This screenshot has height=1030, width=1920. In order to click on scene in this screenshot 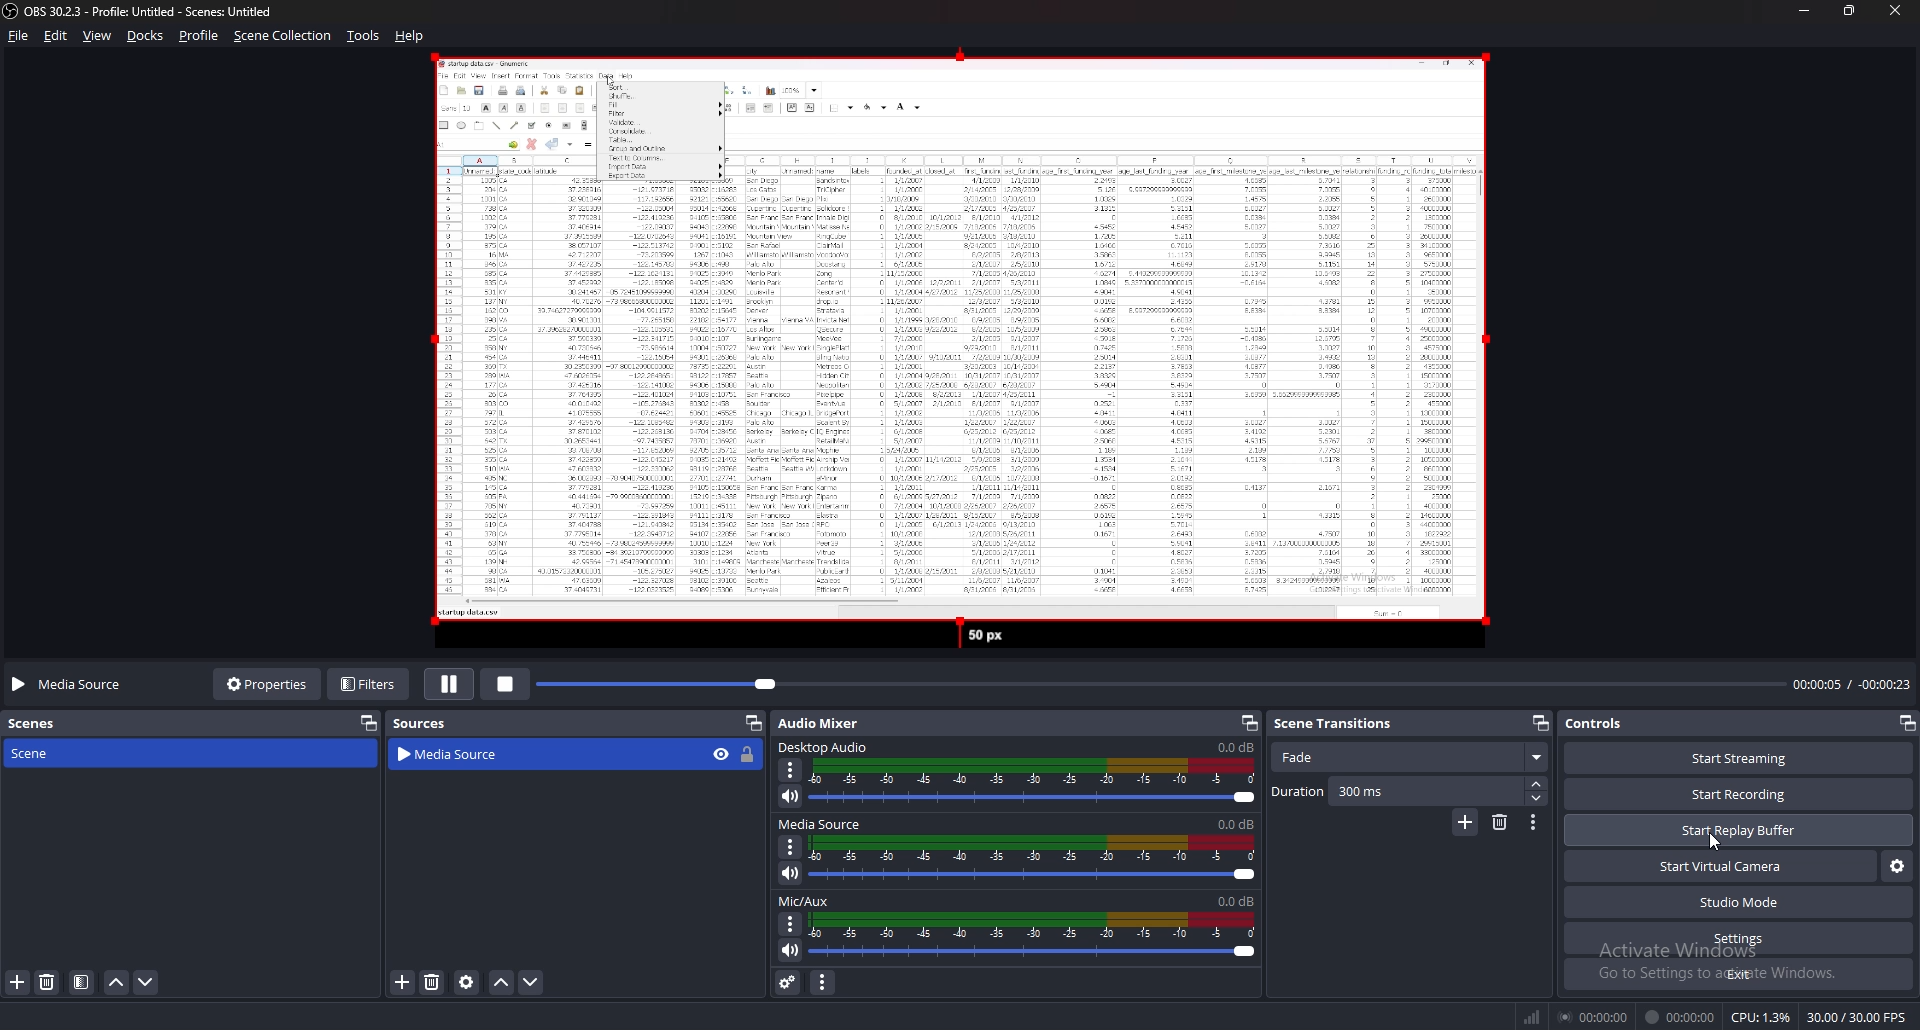, I will do `click(38, 753)`.